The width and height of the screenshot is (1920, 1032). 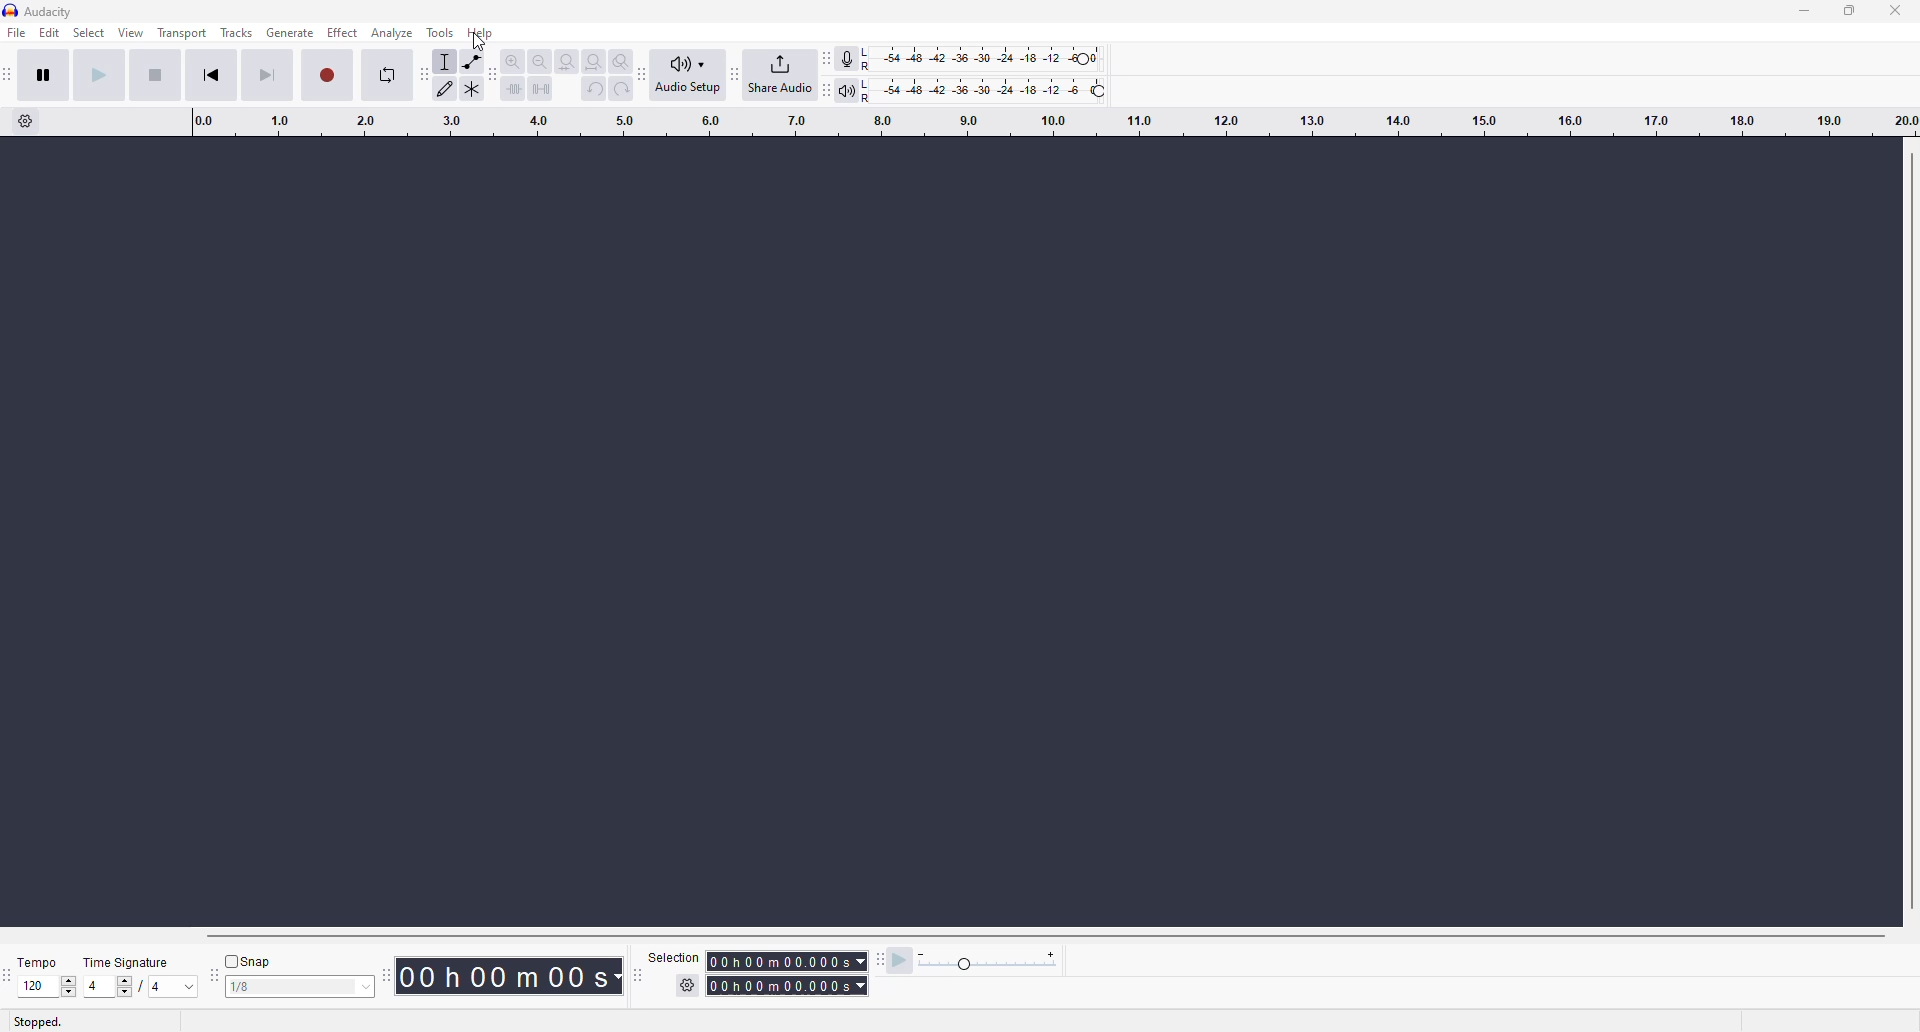 I want to click on select, so click(x=87, y=35).